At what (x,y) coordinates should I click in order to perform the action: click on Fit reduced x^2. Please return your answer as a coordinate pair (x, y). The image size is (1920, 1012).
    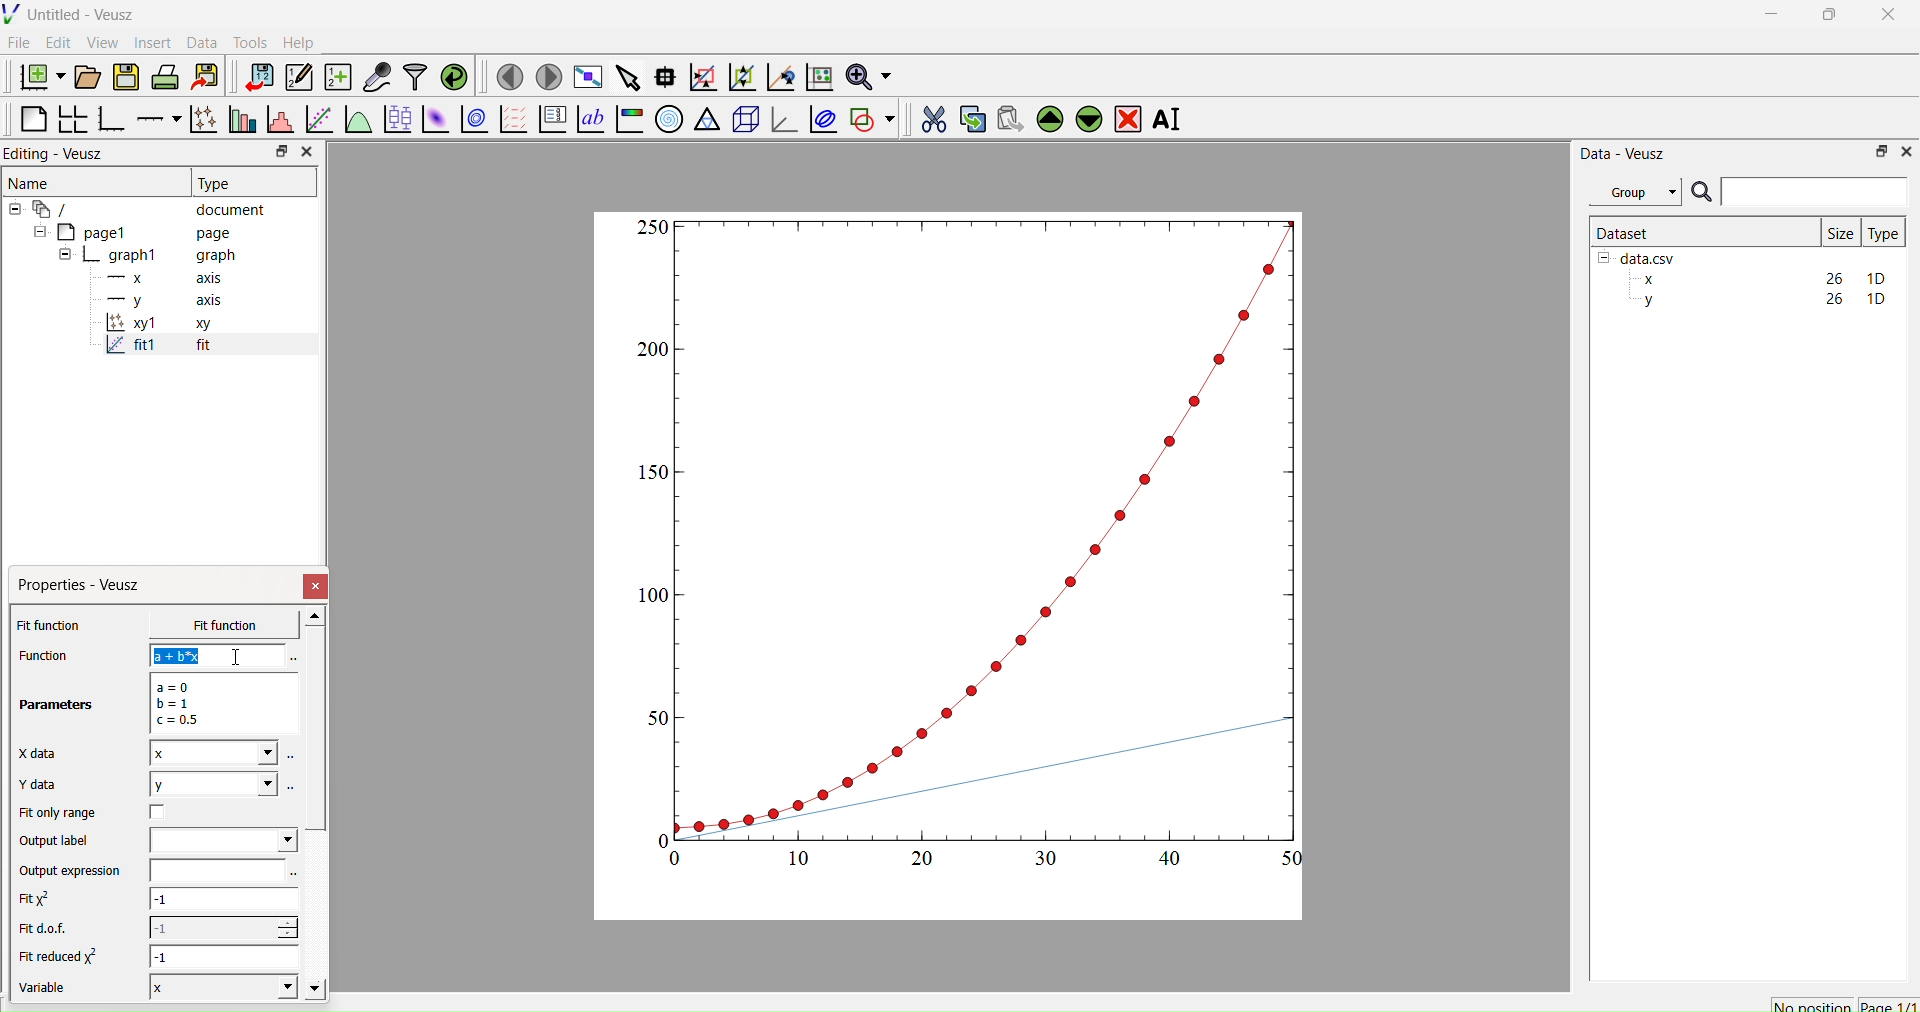
    Looking at the image, I should click on (62, 956).